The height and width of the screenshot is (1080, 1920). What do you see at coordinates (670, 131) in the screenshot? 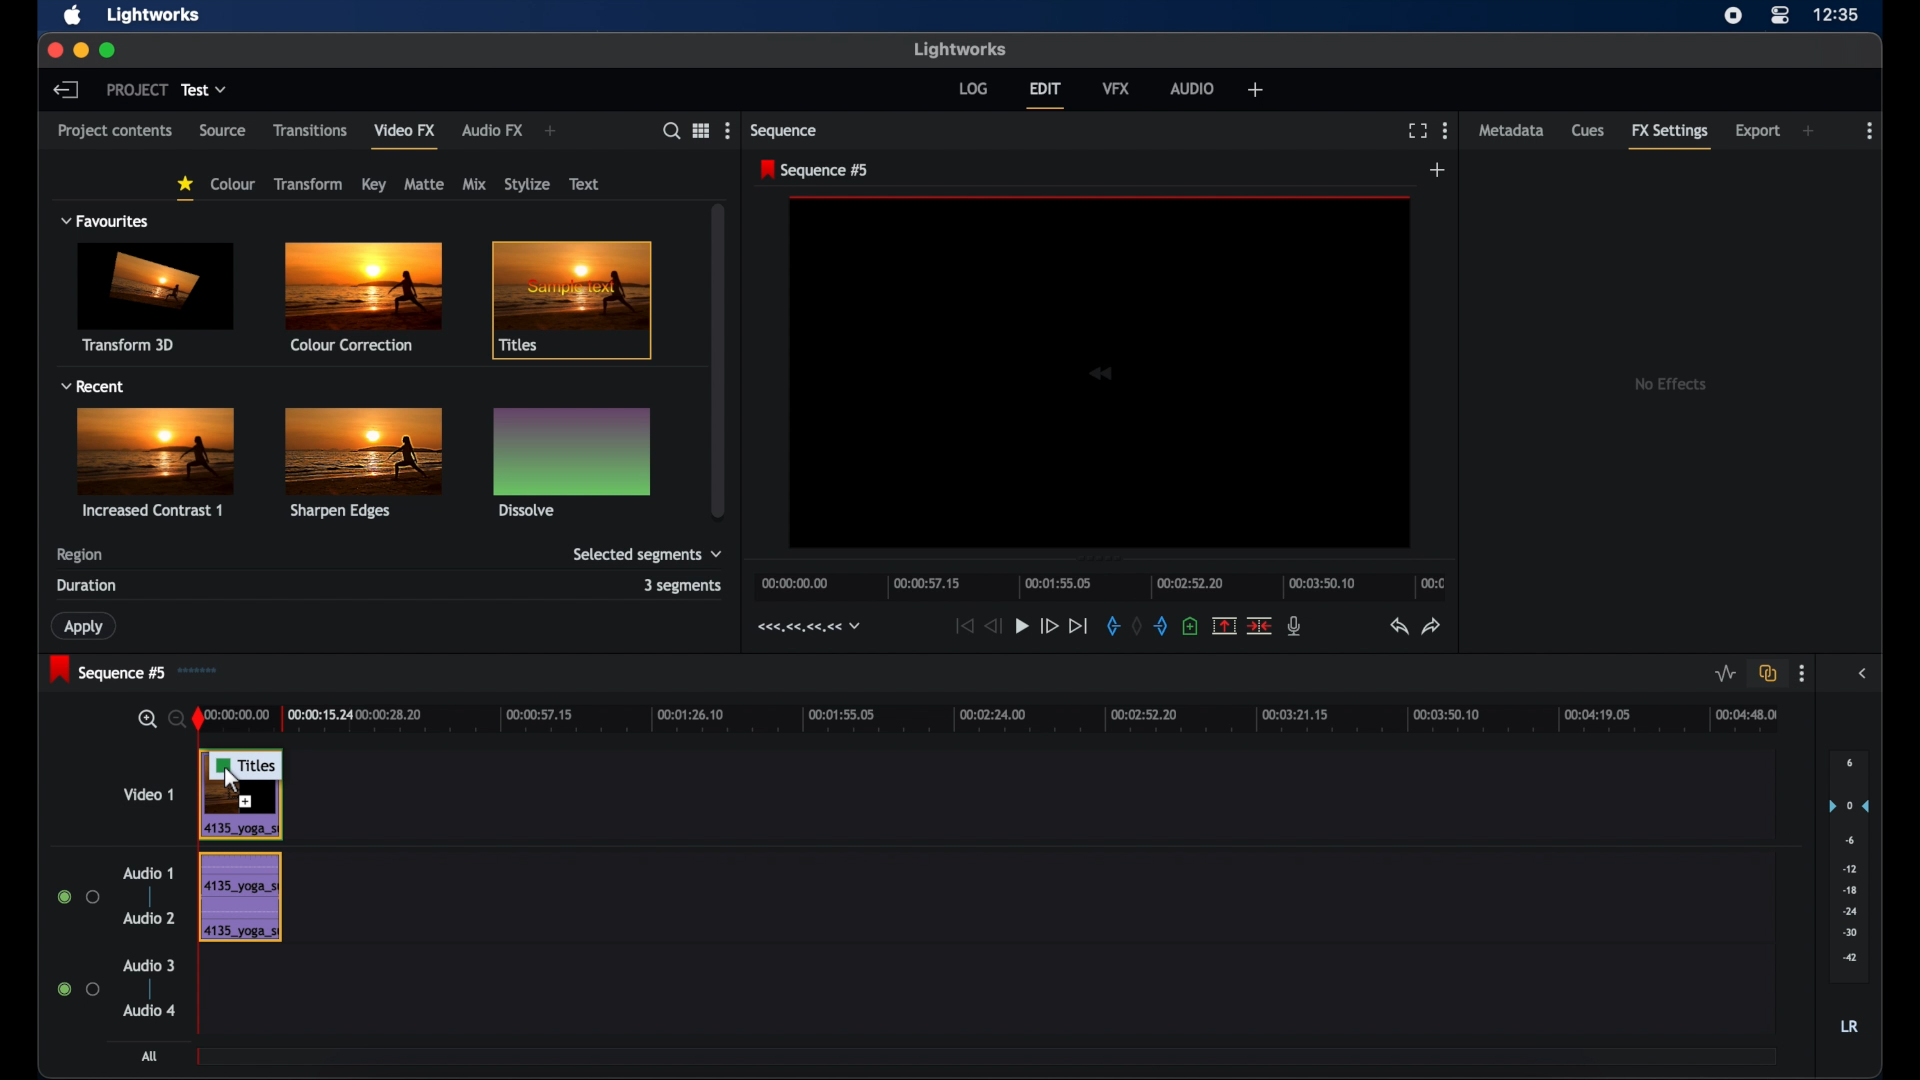
I see `search` at bounding box center [670, 131].